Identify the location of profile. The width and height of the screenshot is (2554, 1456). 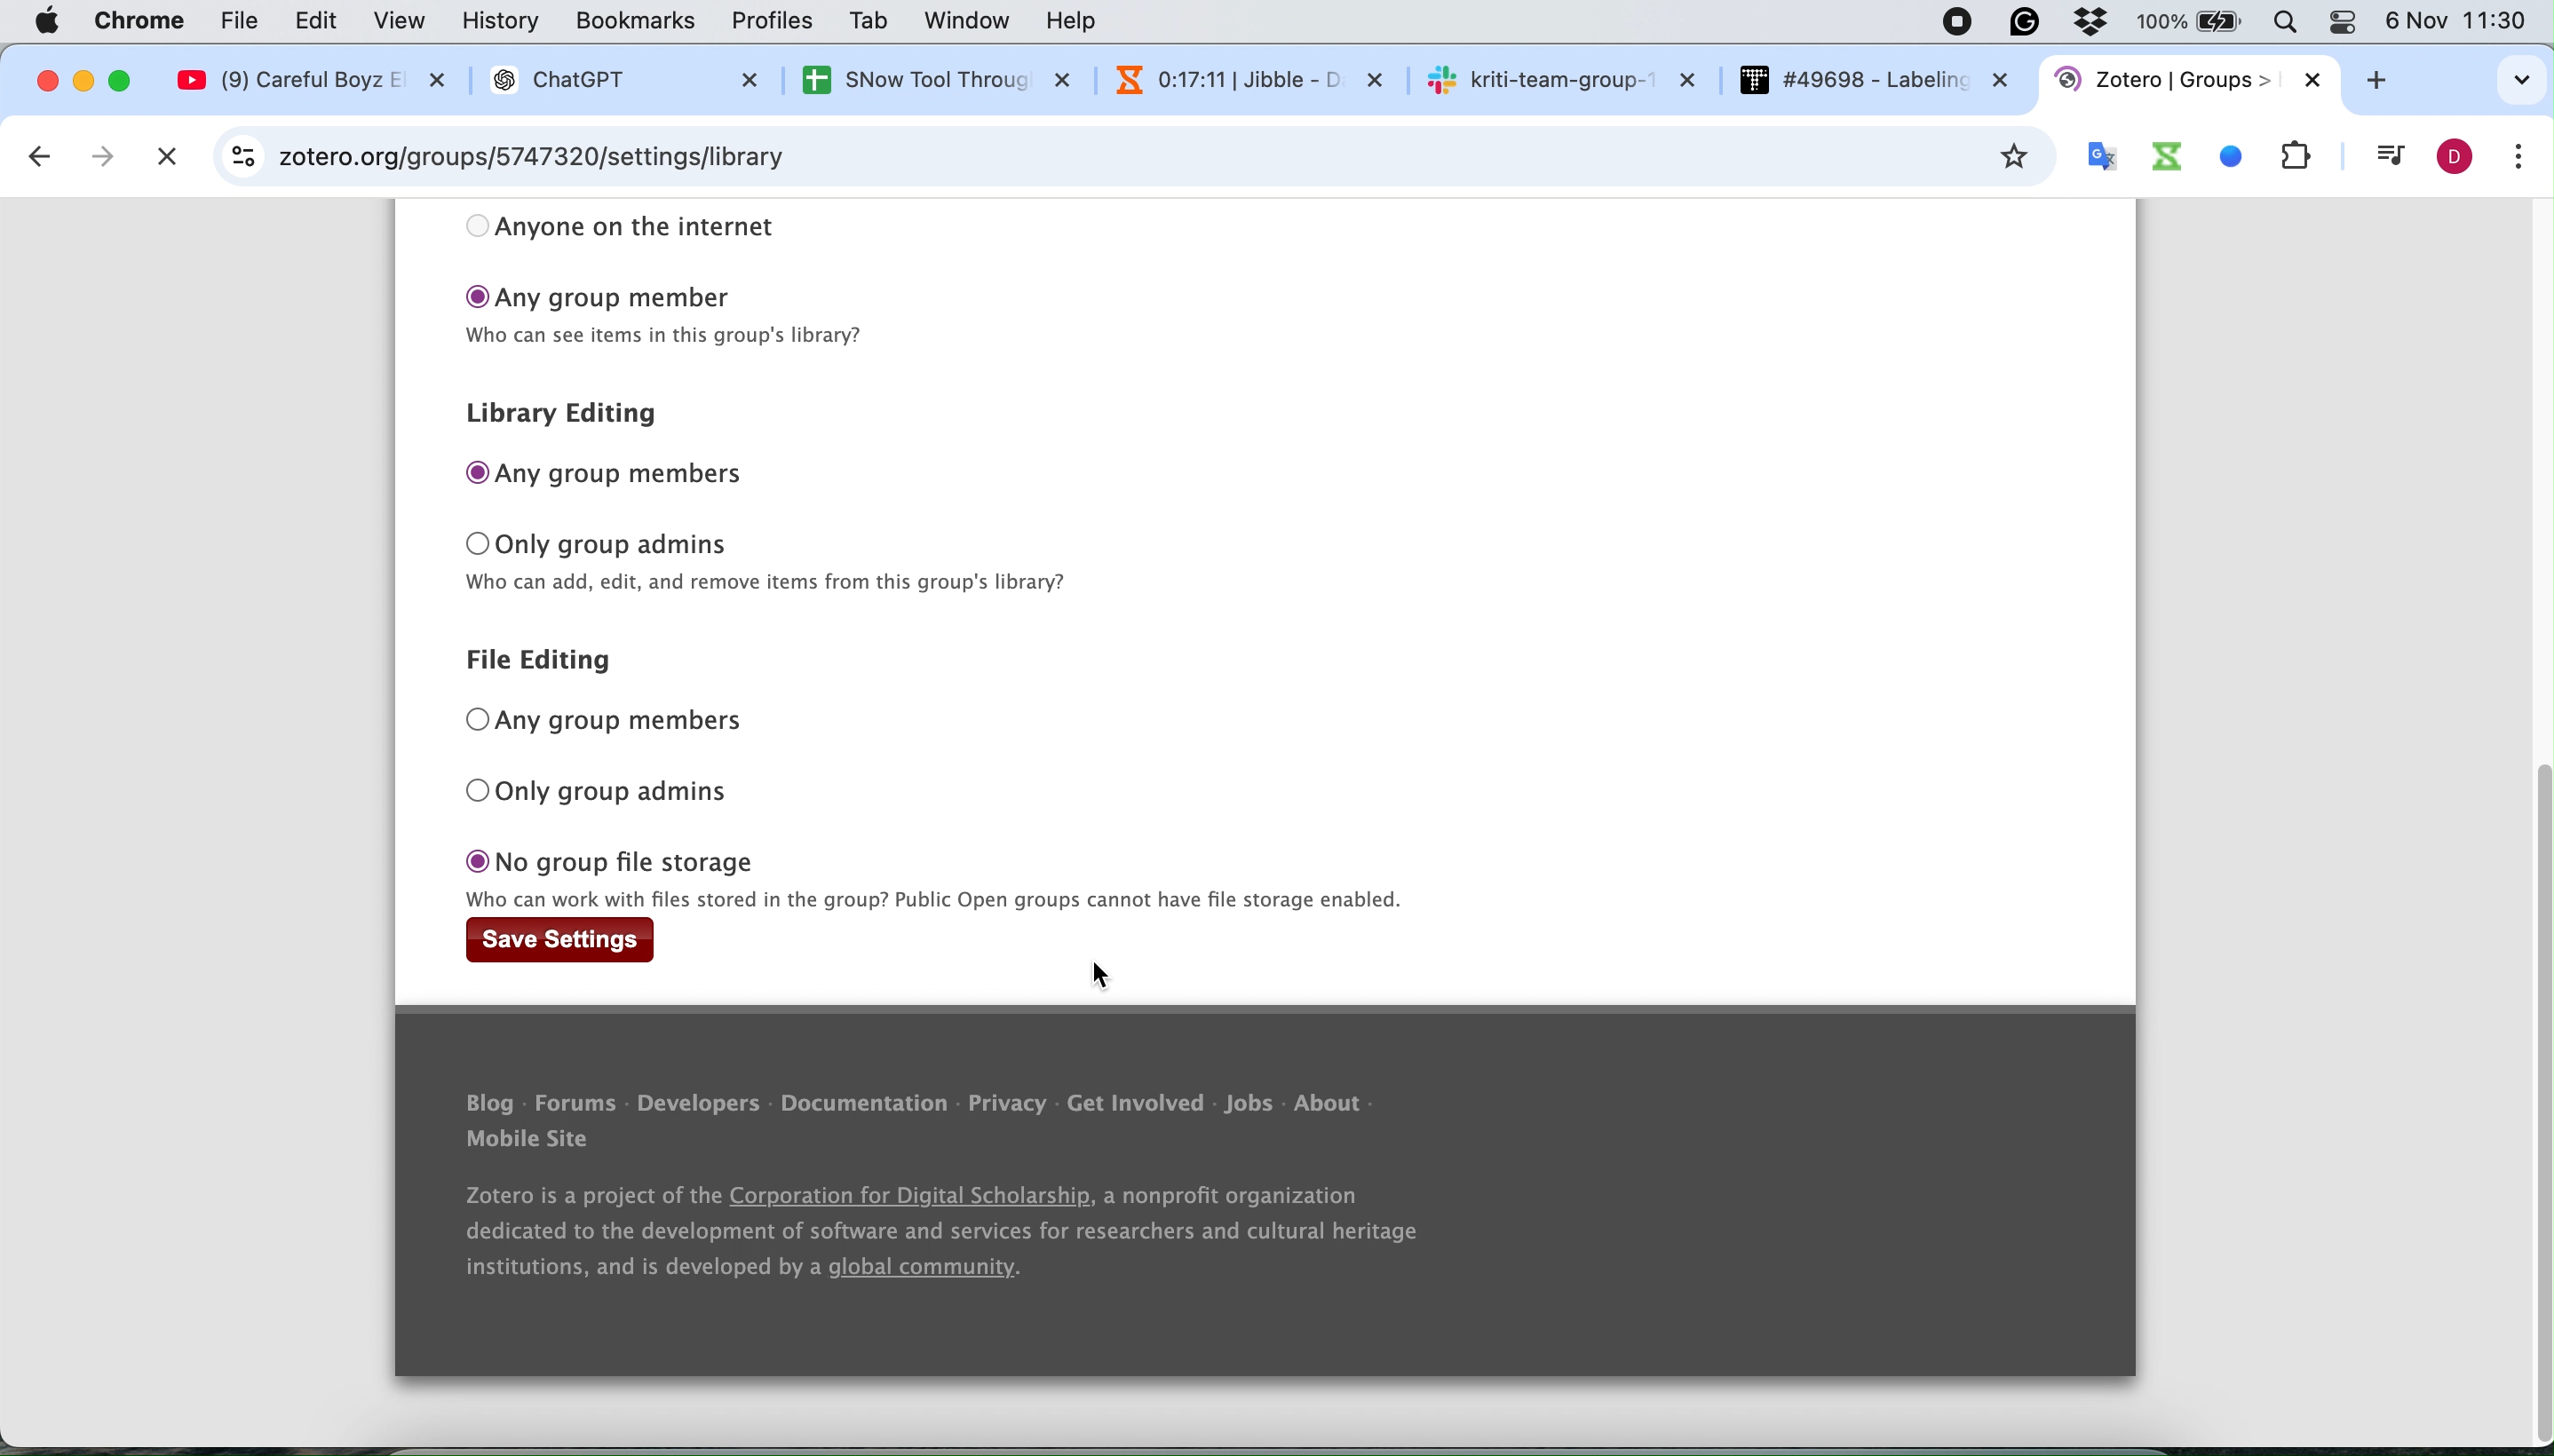
(2456, 159).